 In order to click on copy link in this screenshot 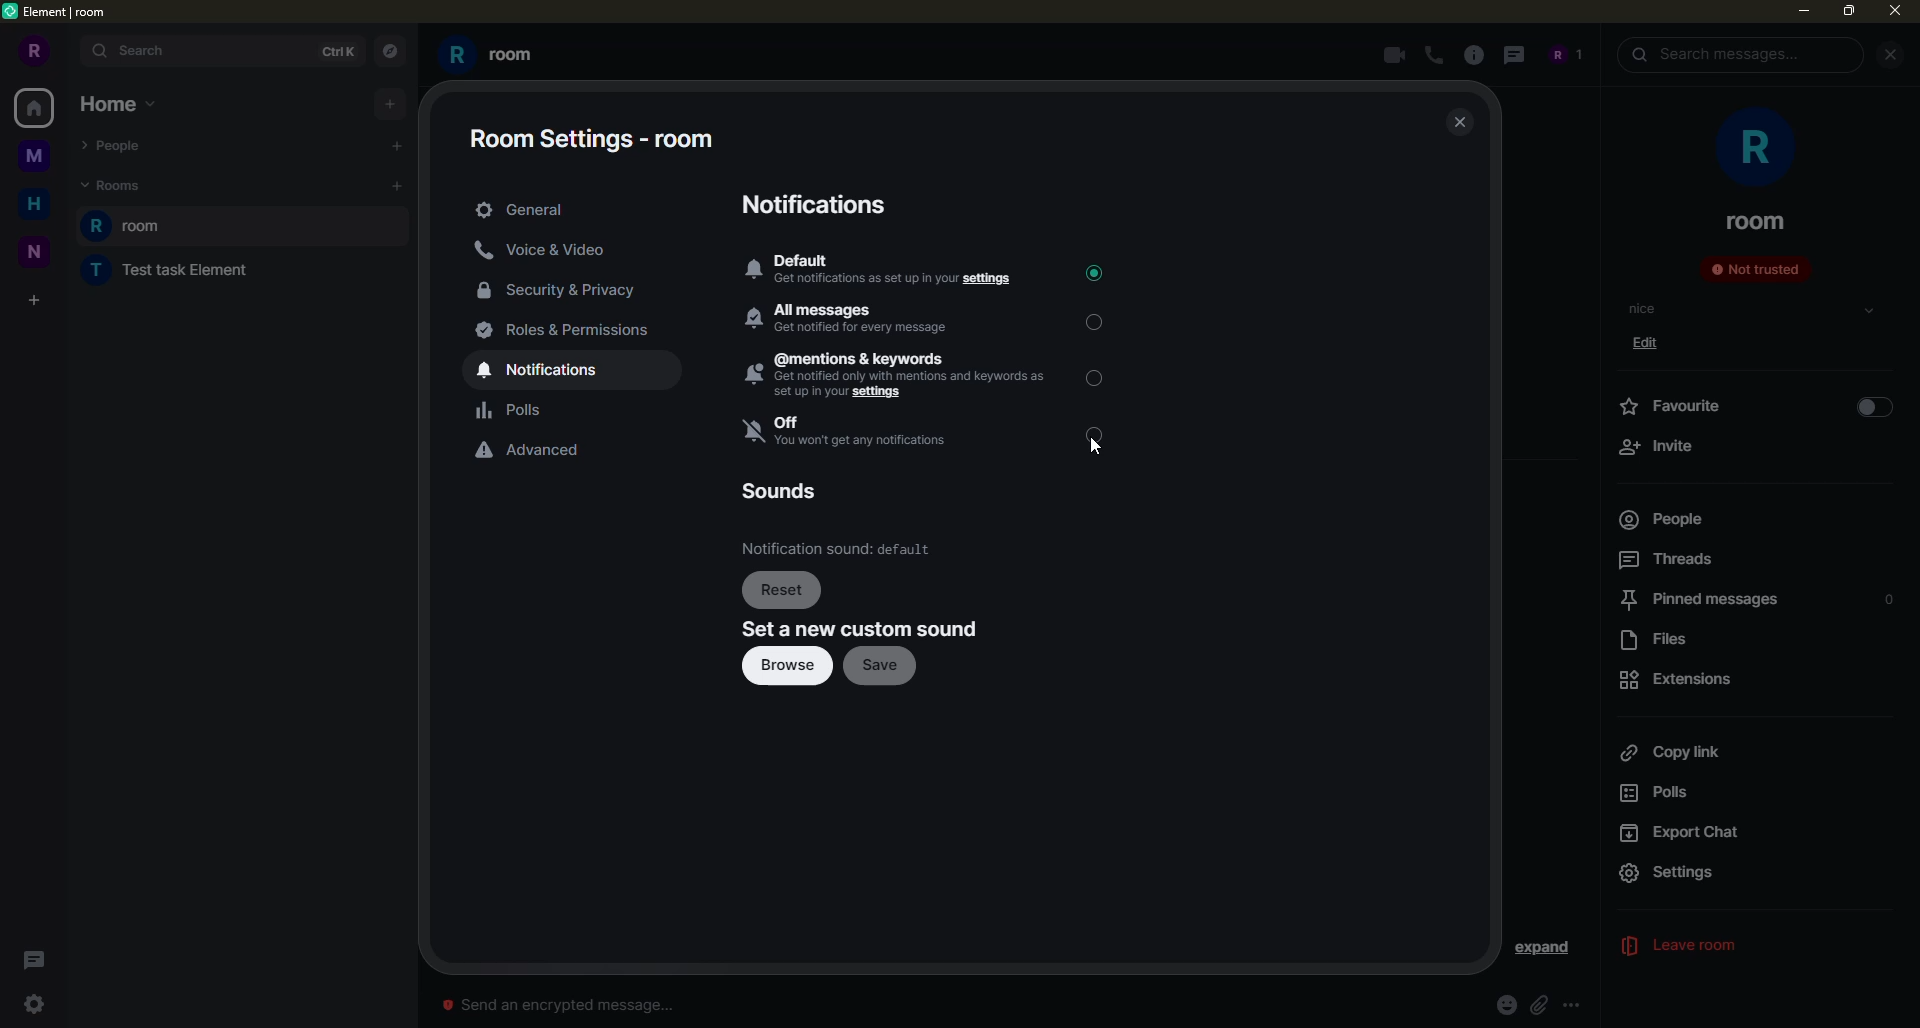, I will do `click(1670, 753)`.